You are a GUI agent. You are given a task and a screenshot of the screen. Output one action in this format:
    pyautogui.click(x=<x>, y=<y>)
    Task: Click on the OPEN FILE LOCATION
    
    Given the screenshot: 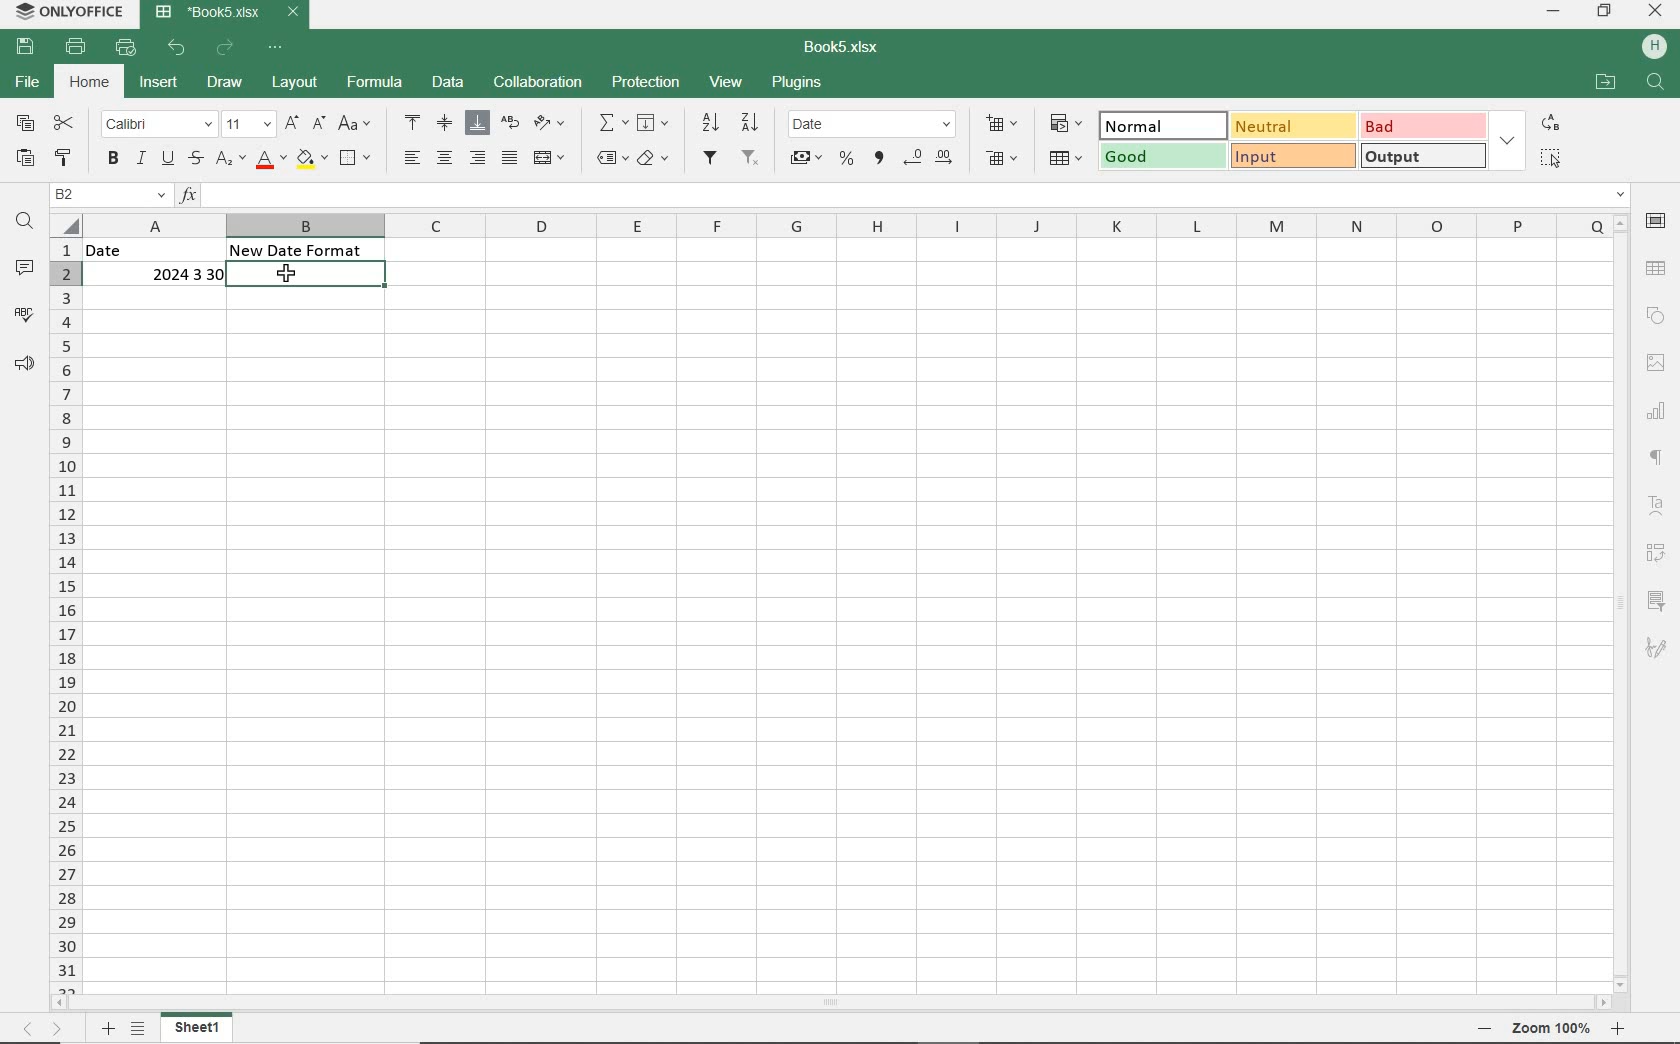 What is the action you would take?
    pyautogui.click(x=1607, y=84)
    